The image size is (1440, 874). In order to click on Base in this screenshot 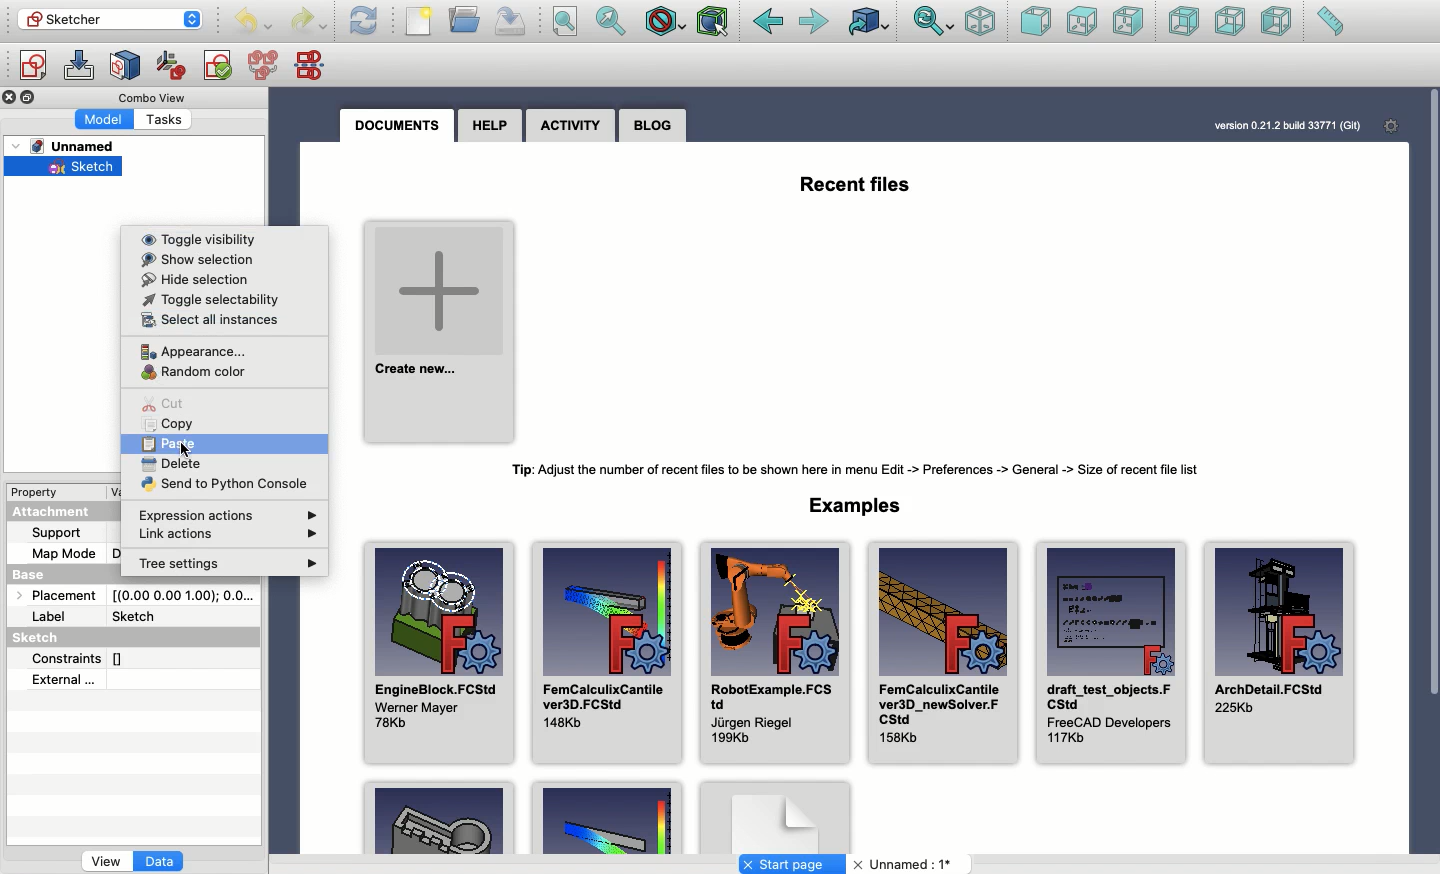, I will do `click(48, 571)`.